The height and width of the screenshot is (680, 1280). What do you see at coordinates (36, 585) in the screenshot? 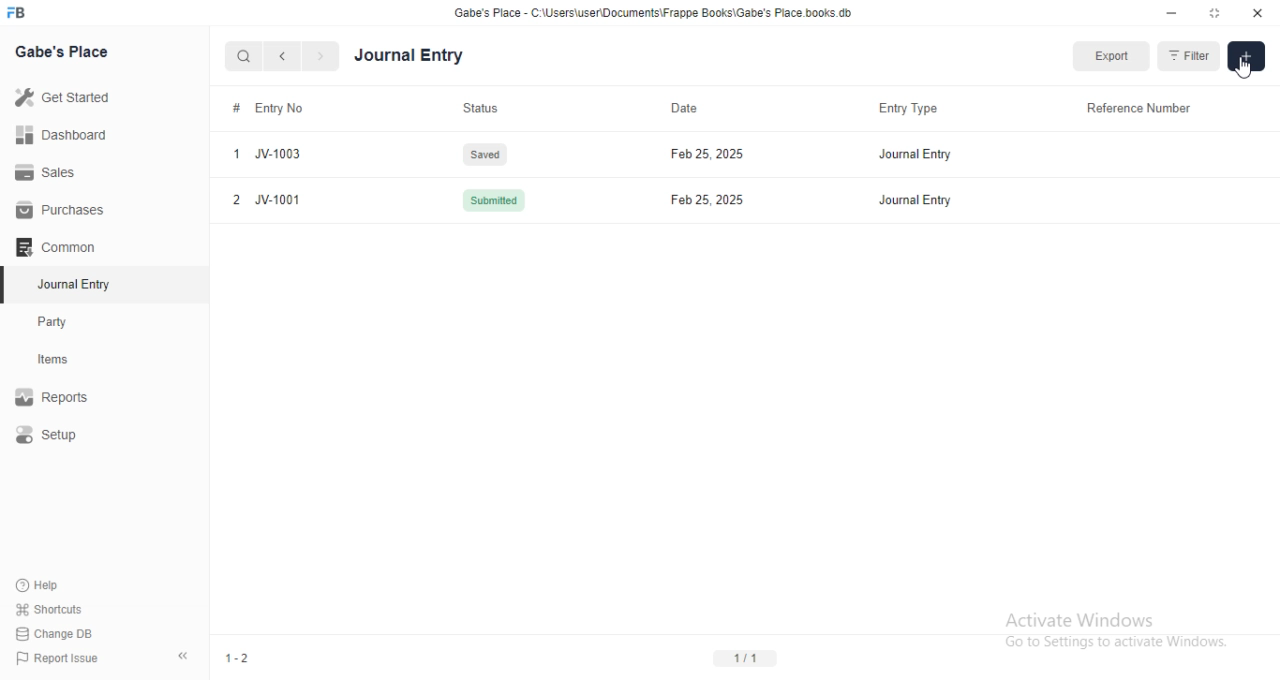
I see `Help` at bounding box center [36, 585].